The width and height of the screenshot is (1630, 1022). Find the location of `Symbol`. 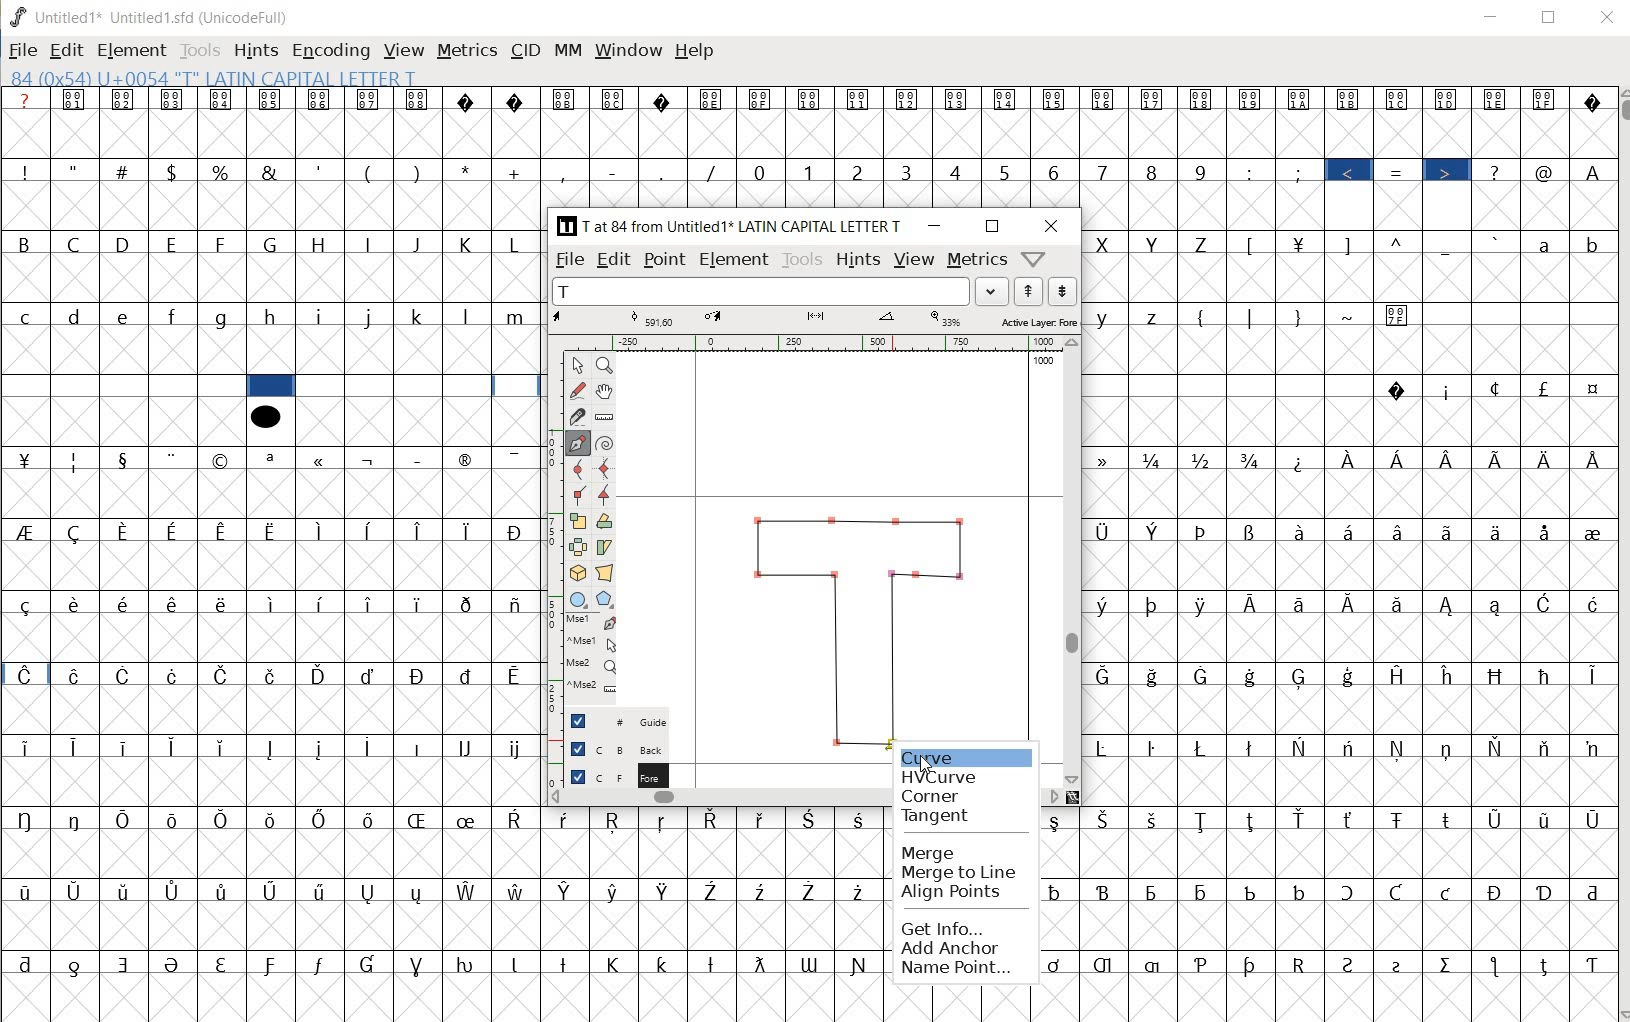

Symbol is located at coordinates (1109, 461).